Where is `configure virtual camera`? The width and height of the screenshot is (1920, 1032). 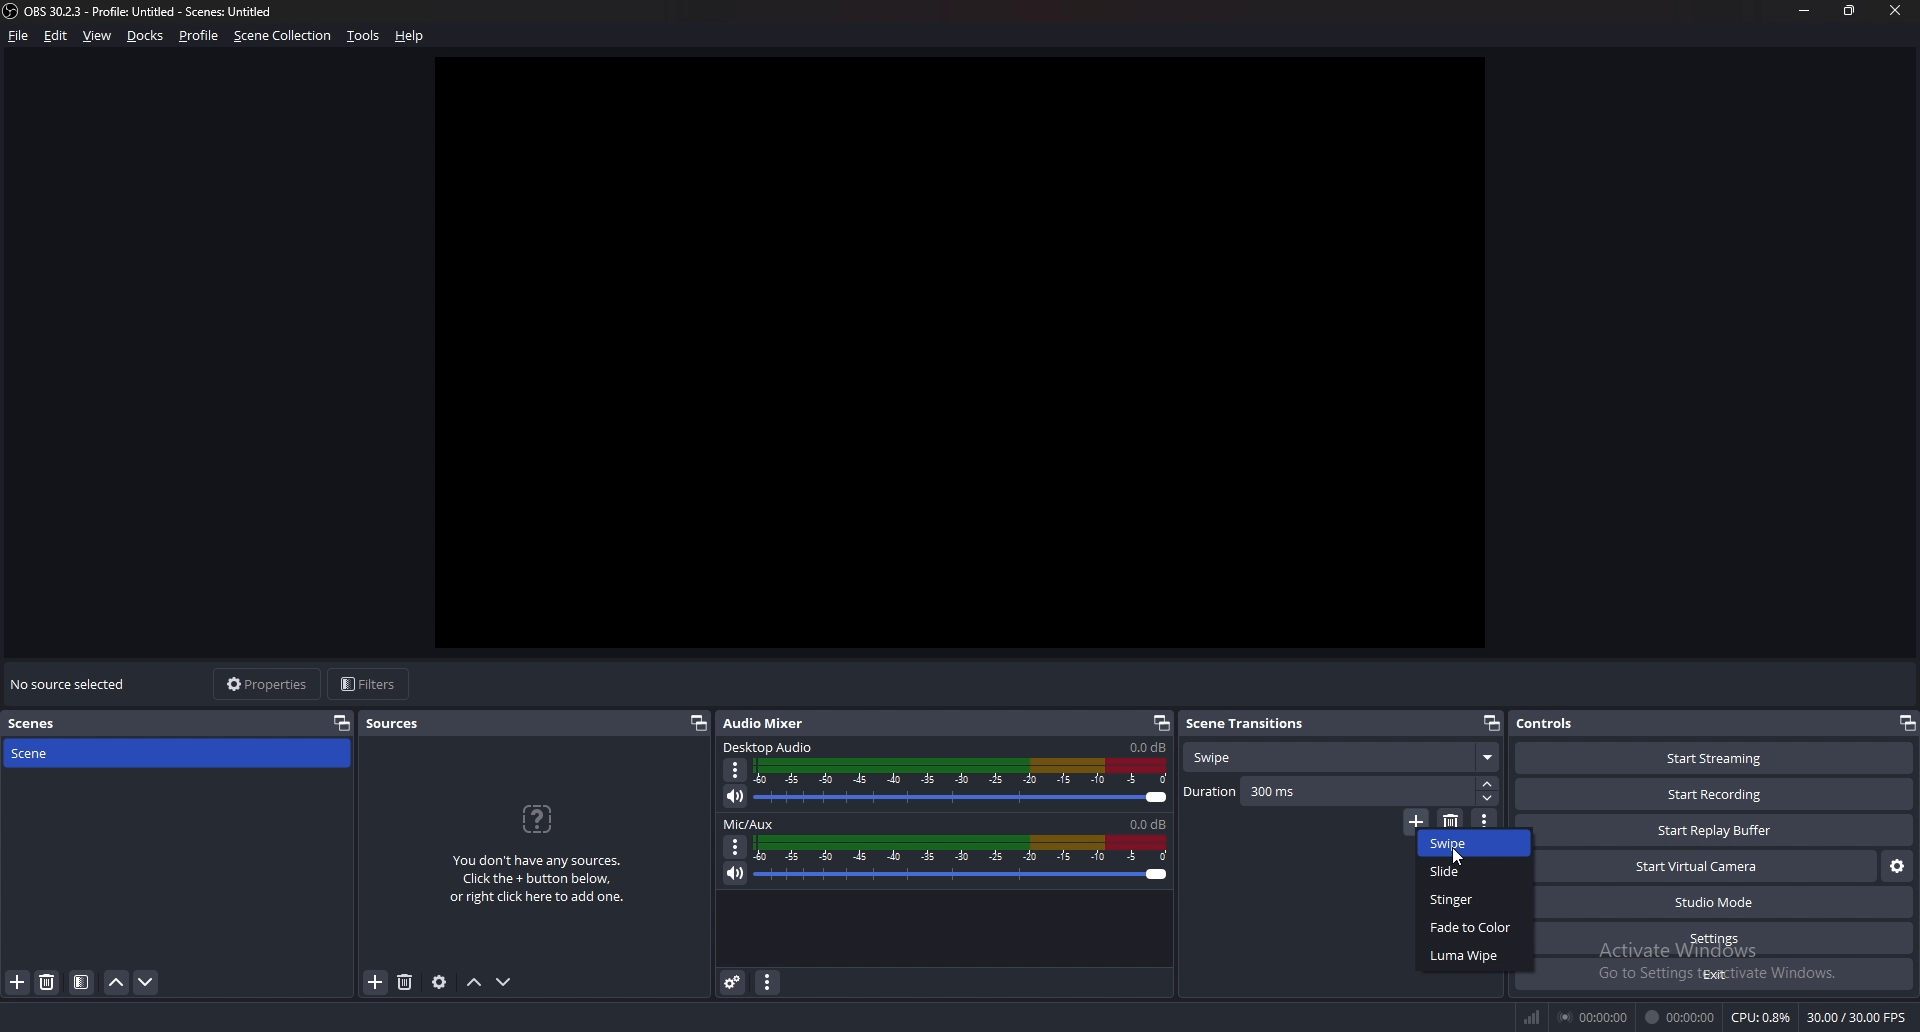
configure virtual camera is located at coordinates (1897, 867).